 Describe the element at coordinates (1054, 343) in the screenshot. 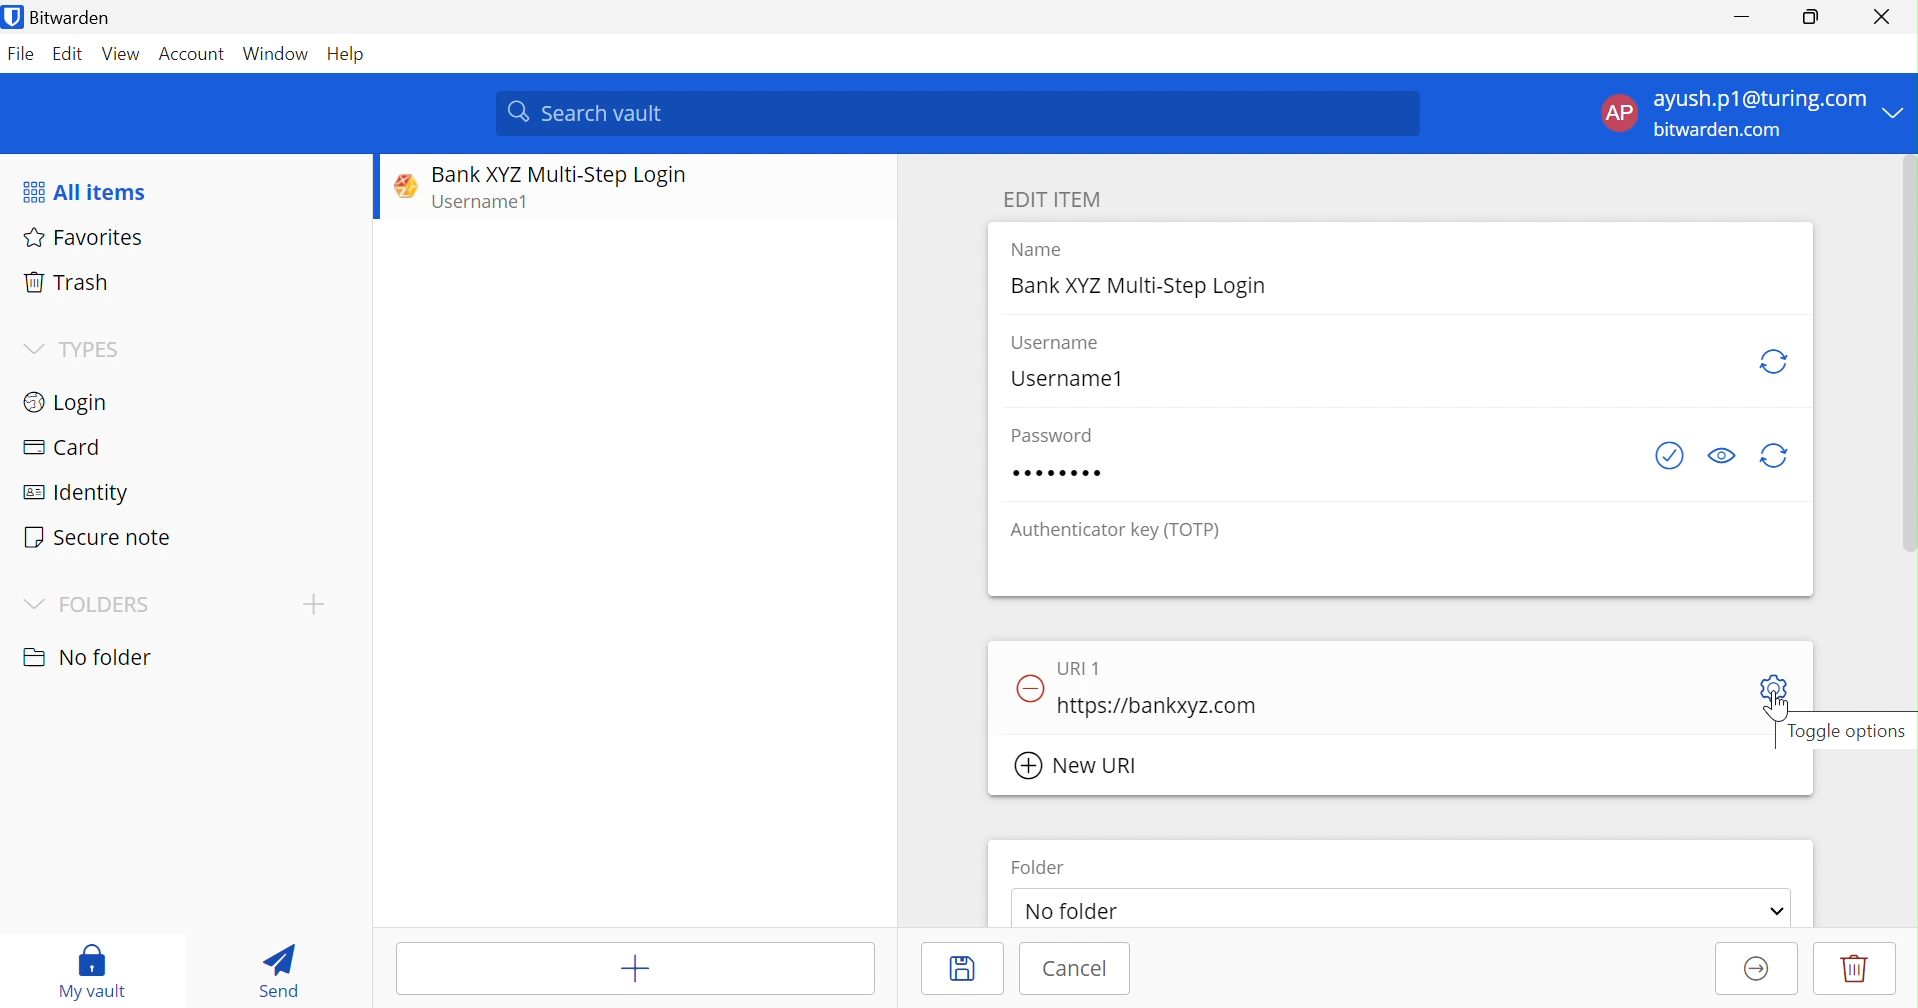

I see `Username` at that location.